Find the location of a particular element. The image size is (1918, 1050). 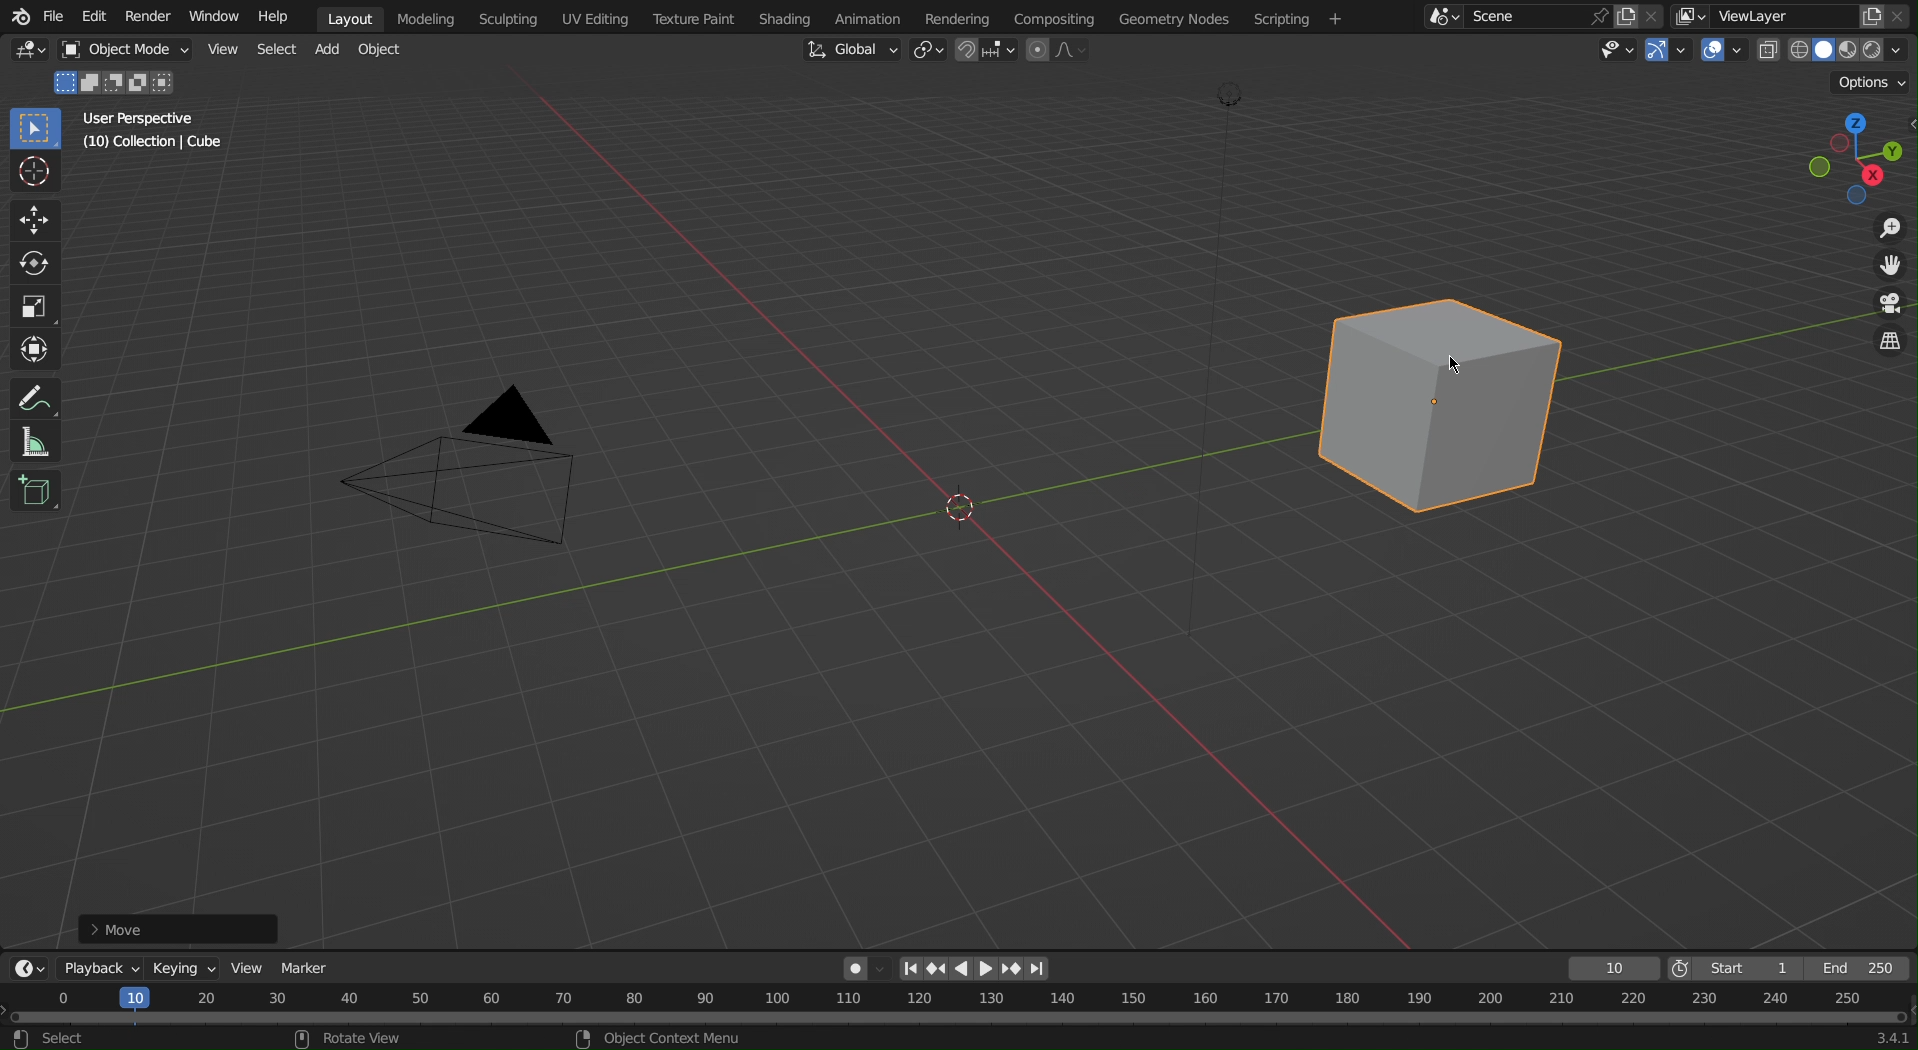

First page is located at coordinates (910, 968).